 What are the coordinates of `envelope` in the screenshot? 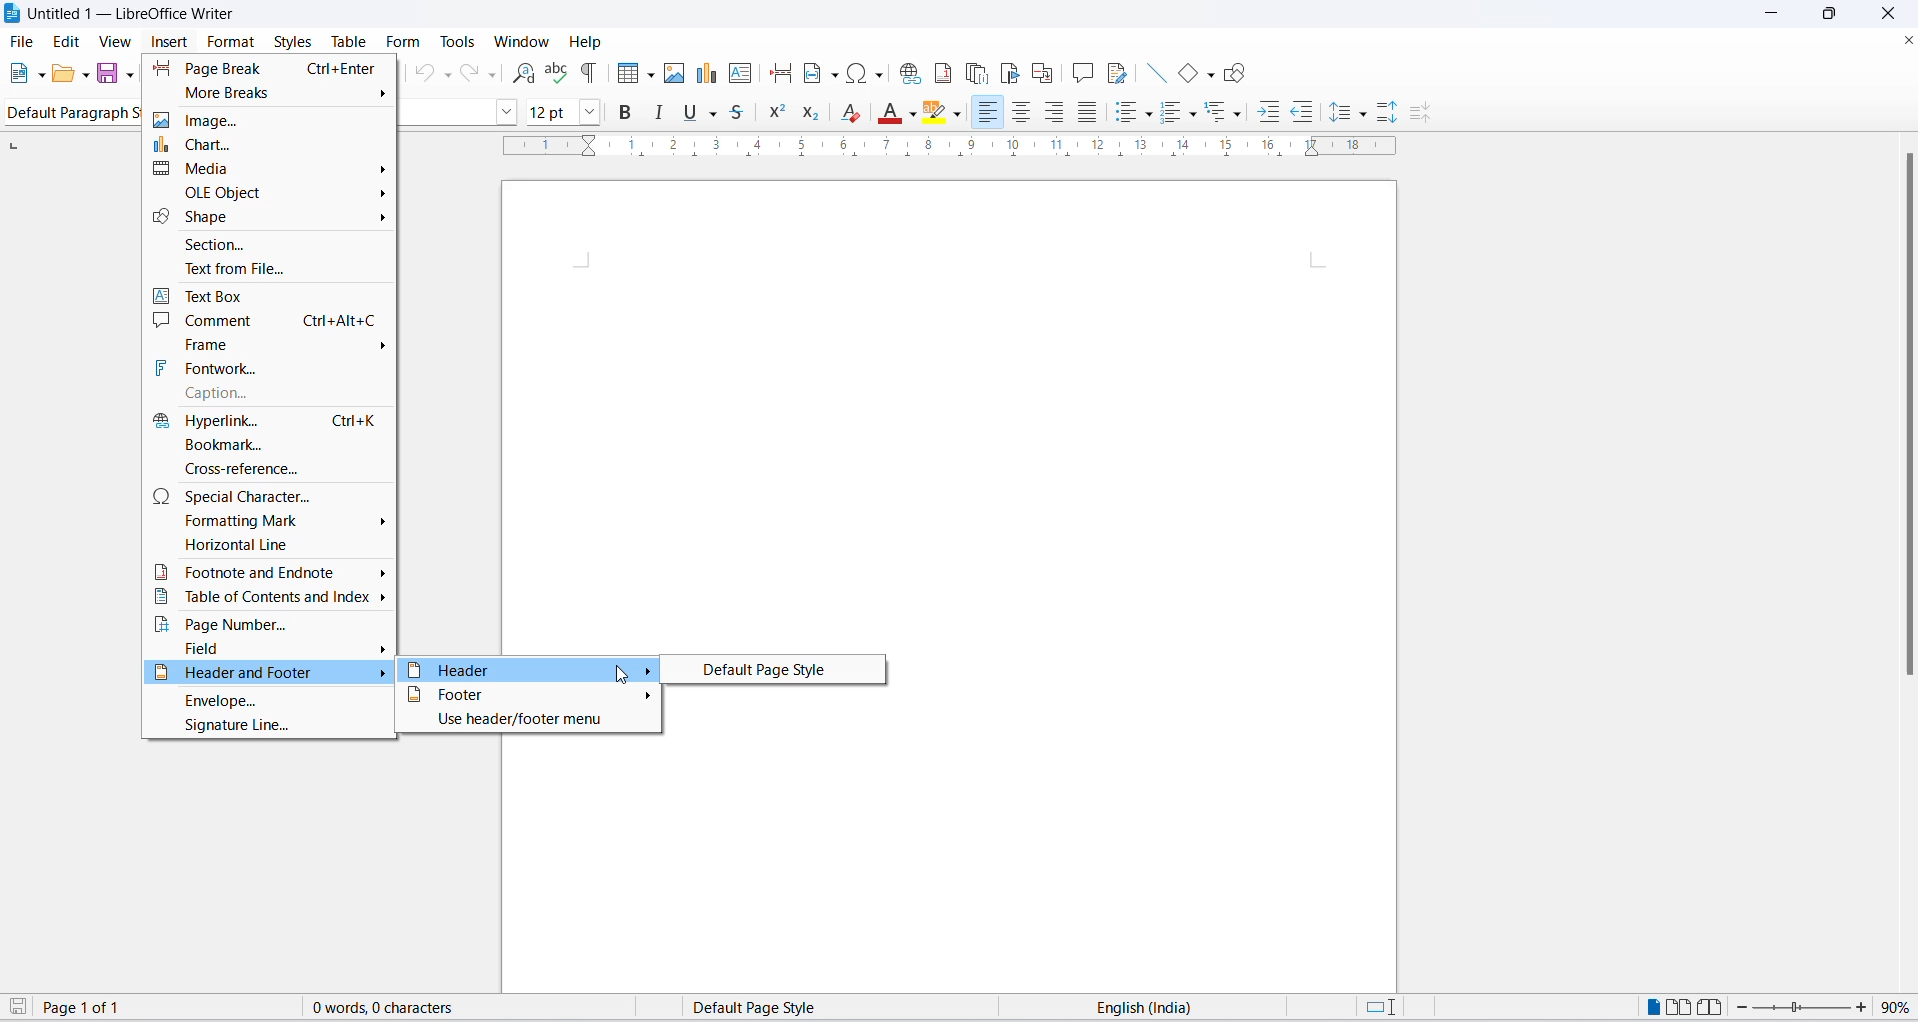 It's located at (270, 702).